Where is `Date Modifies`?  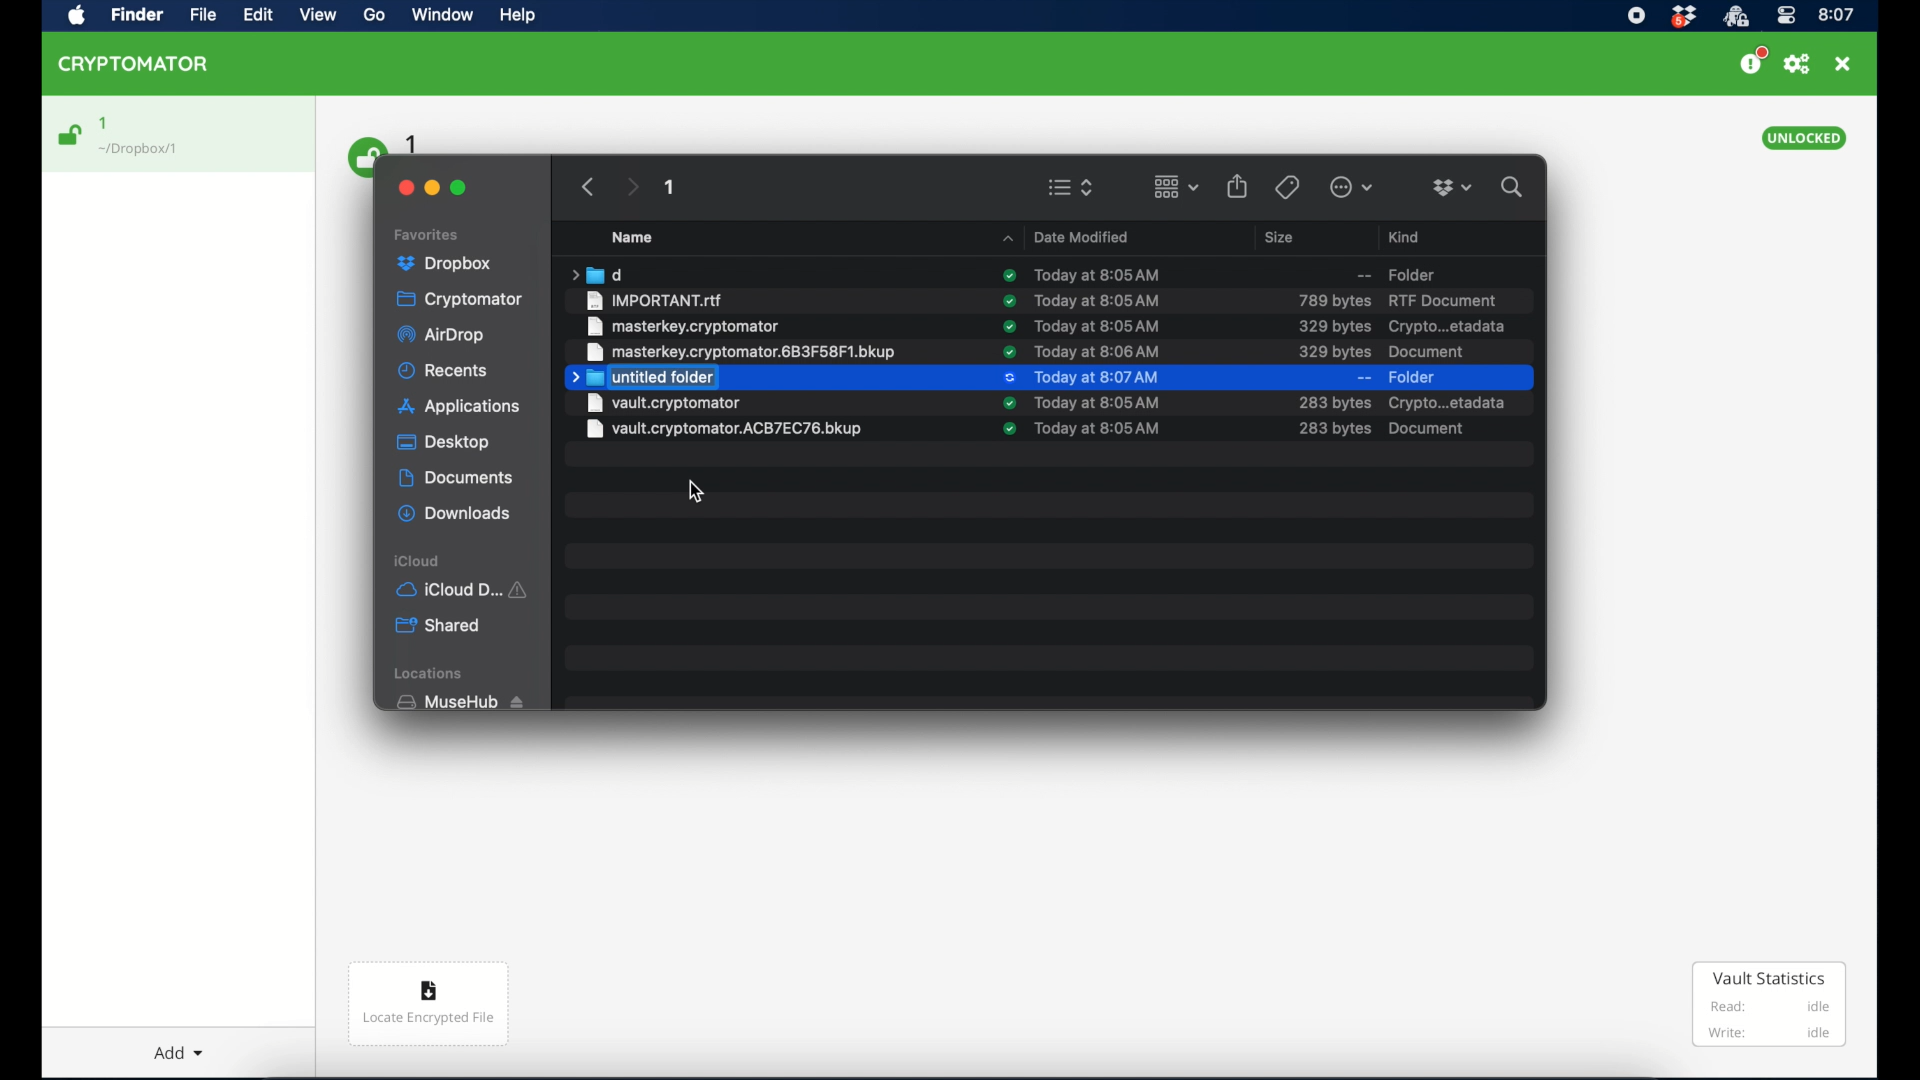
Date Modifies is located at coordinates (1066, 235).